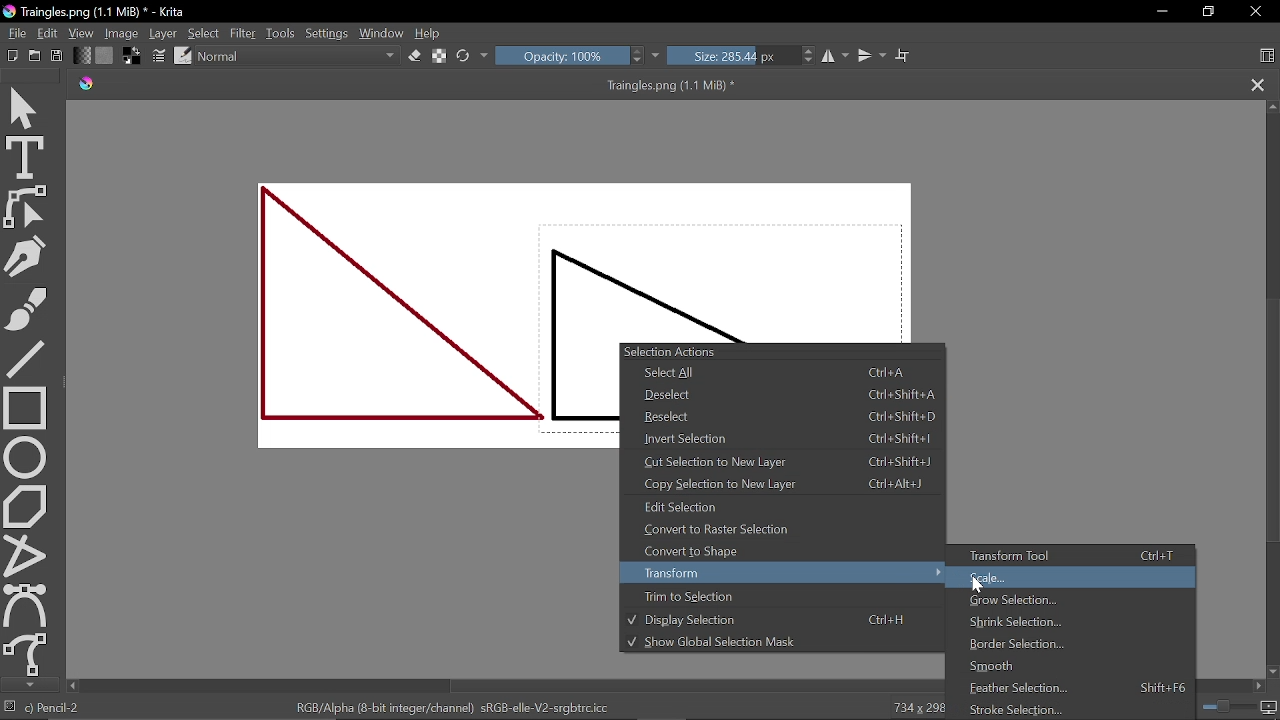 This screenshot has height=720, width=1280. What do you see at coordinates (742, 56) in the screenshot?
I see `Size: 285.44 px` at bounding box center [742, 56].